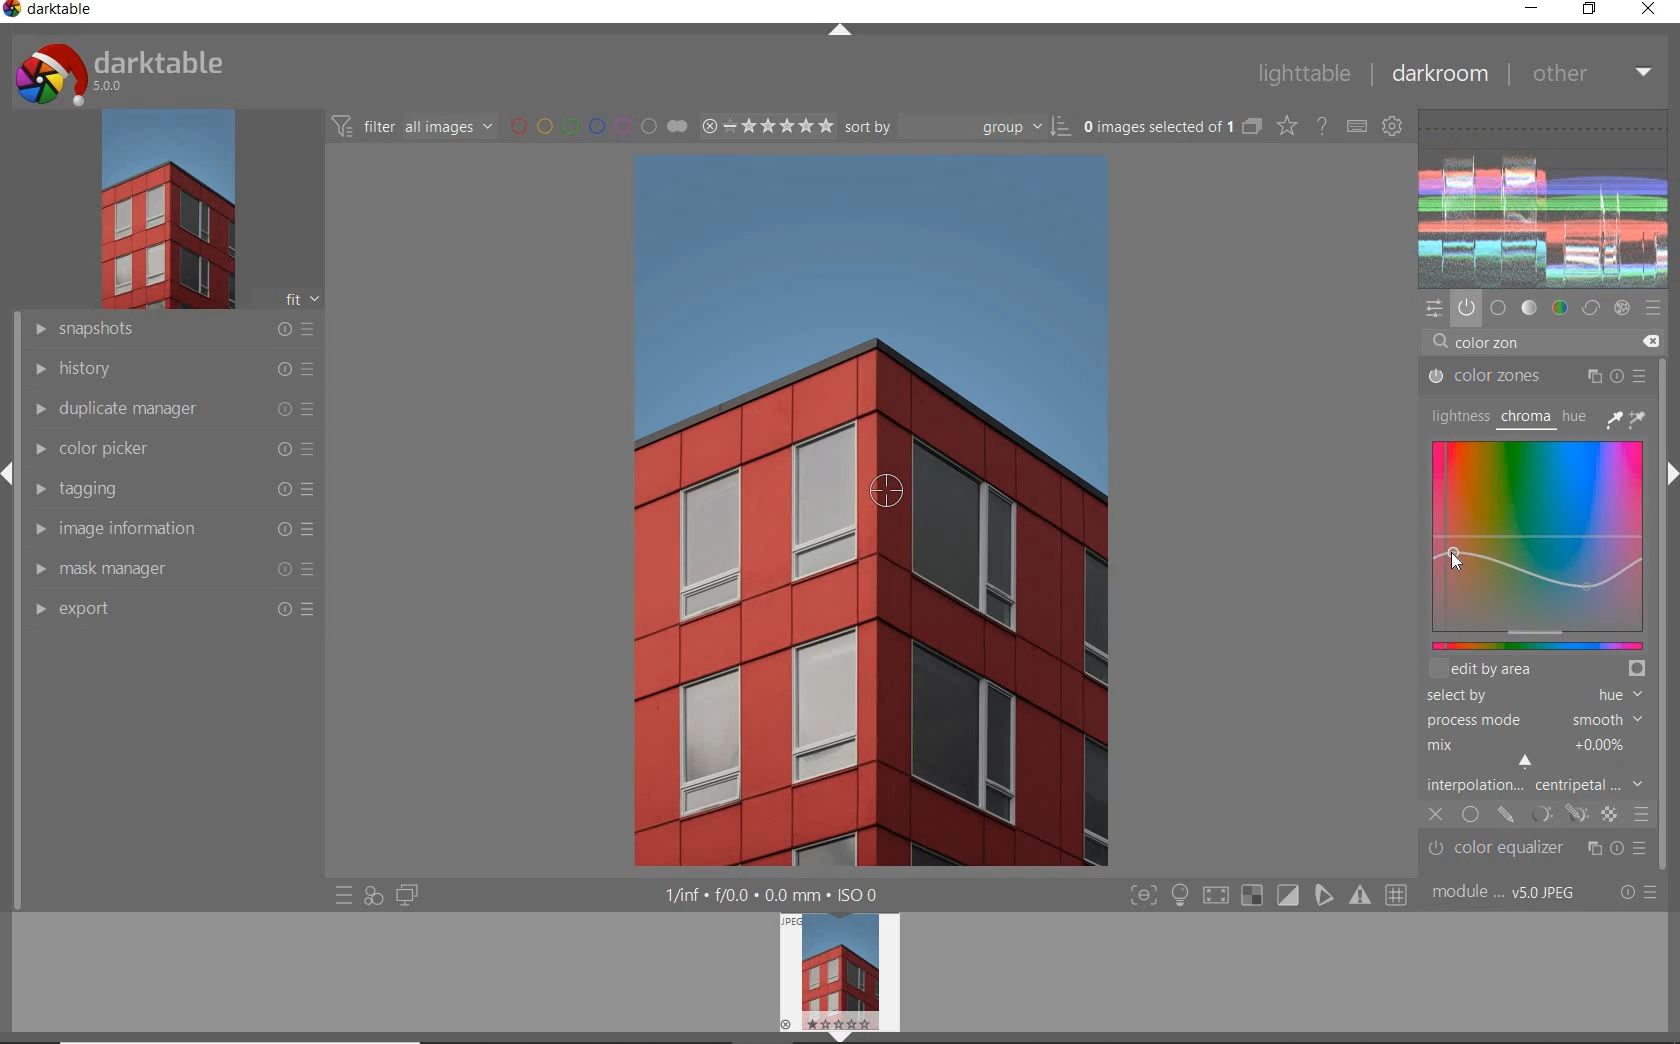 This screenshot has width=1680, height=1044. I want to click on MASK OPTIONS, so click(1556, 814).